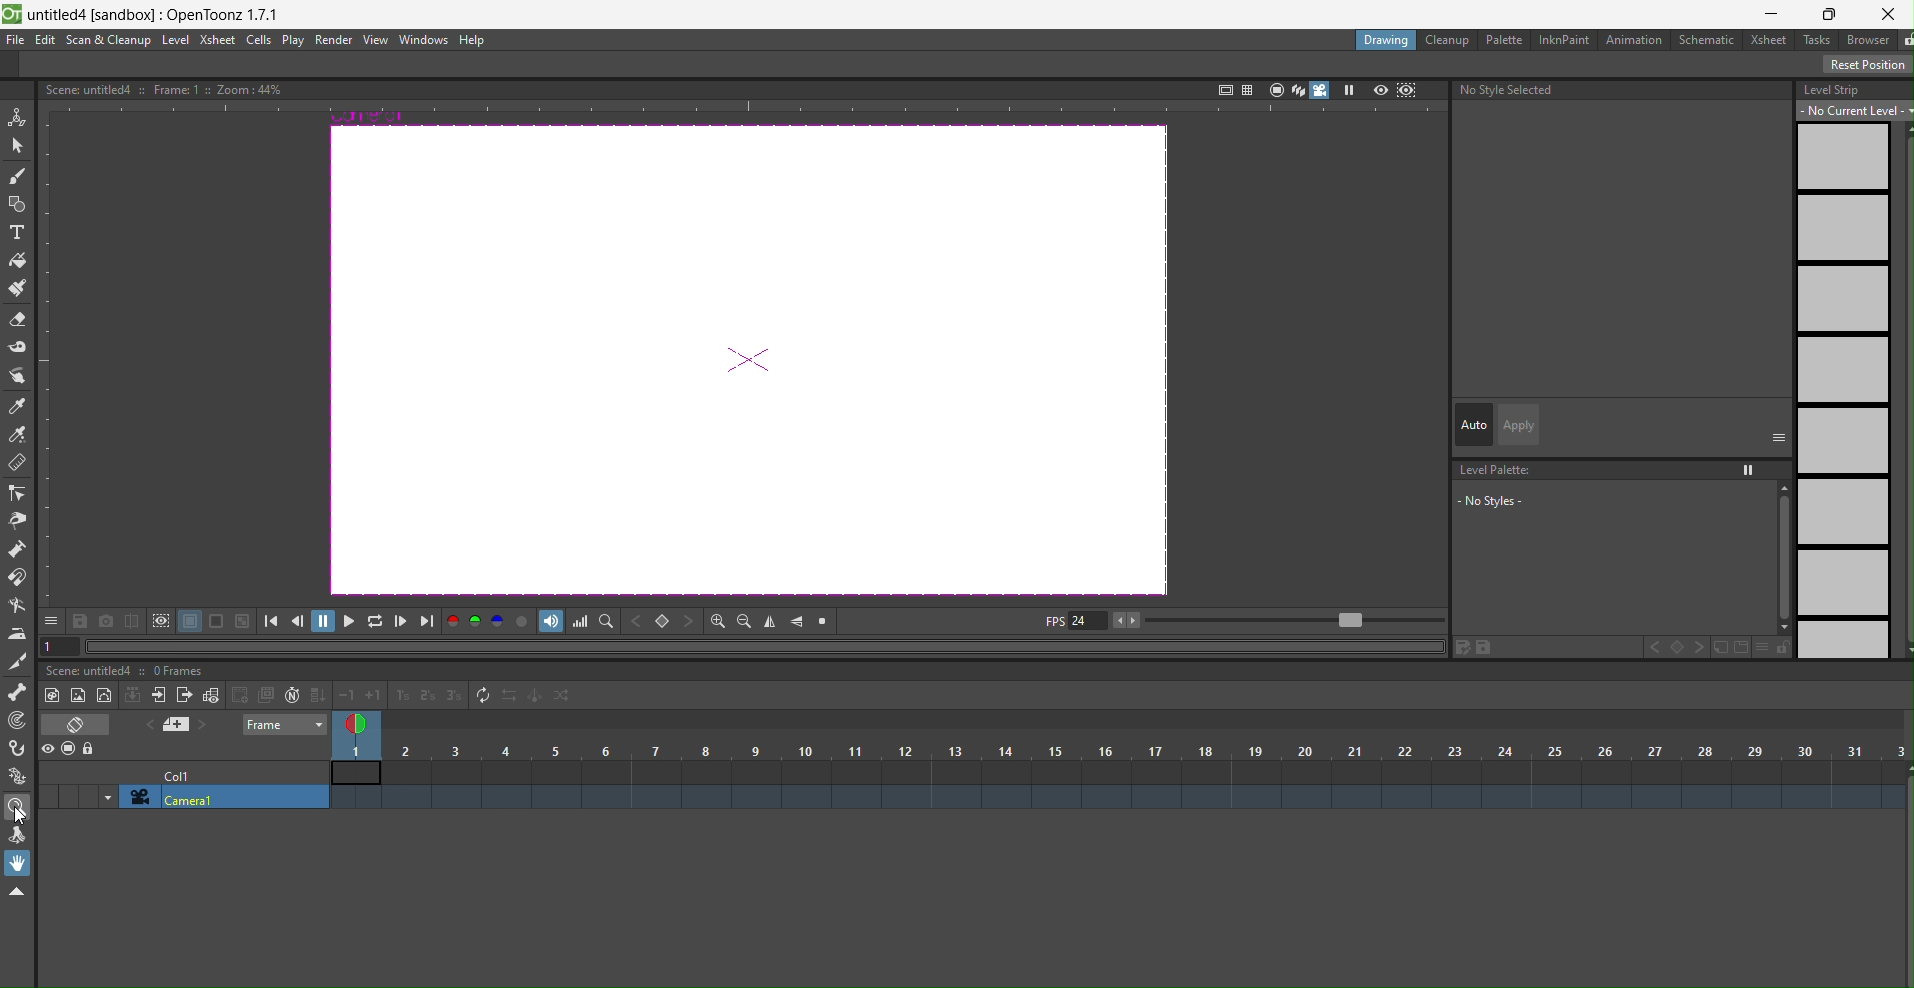 The height and width of the screenshot is (988, 1914). I want to click on edit, so click(46, 39).